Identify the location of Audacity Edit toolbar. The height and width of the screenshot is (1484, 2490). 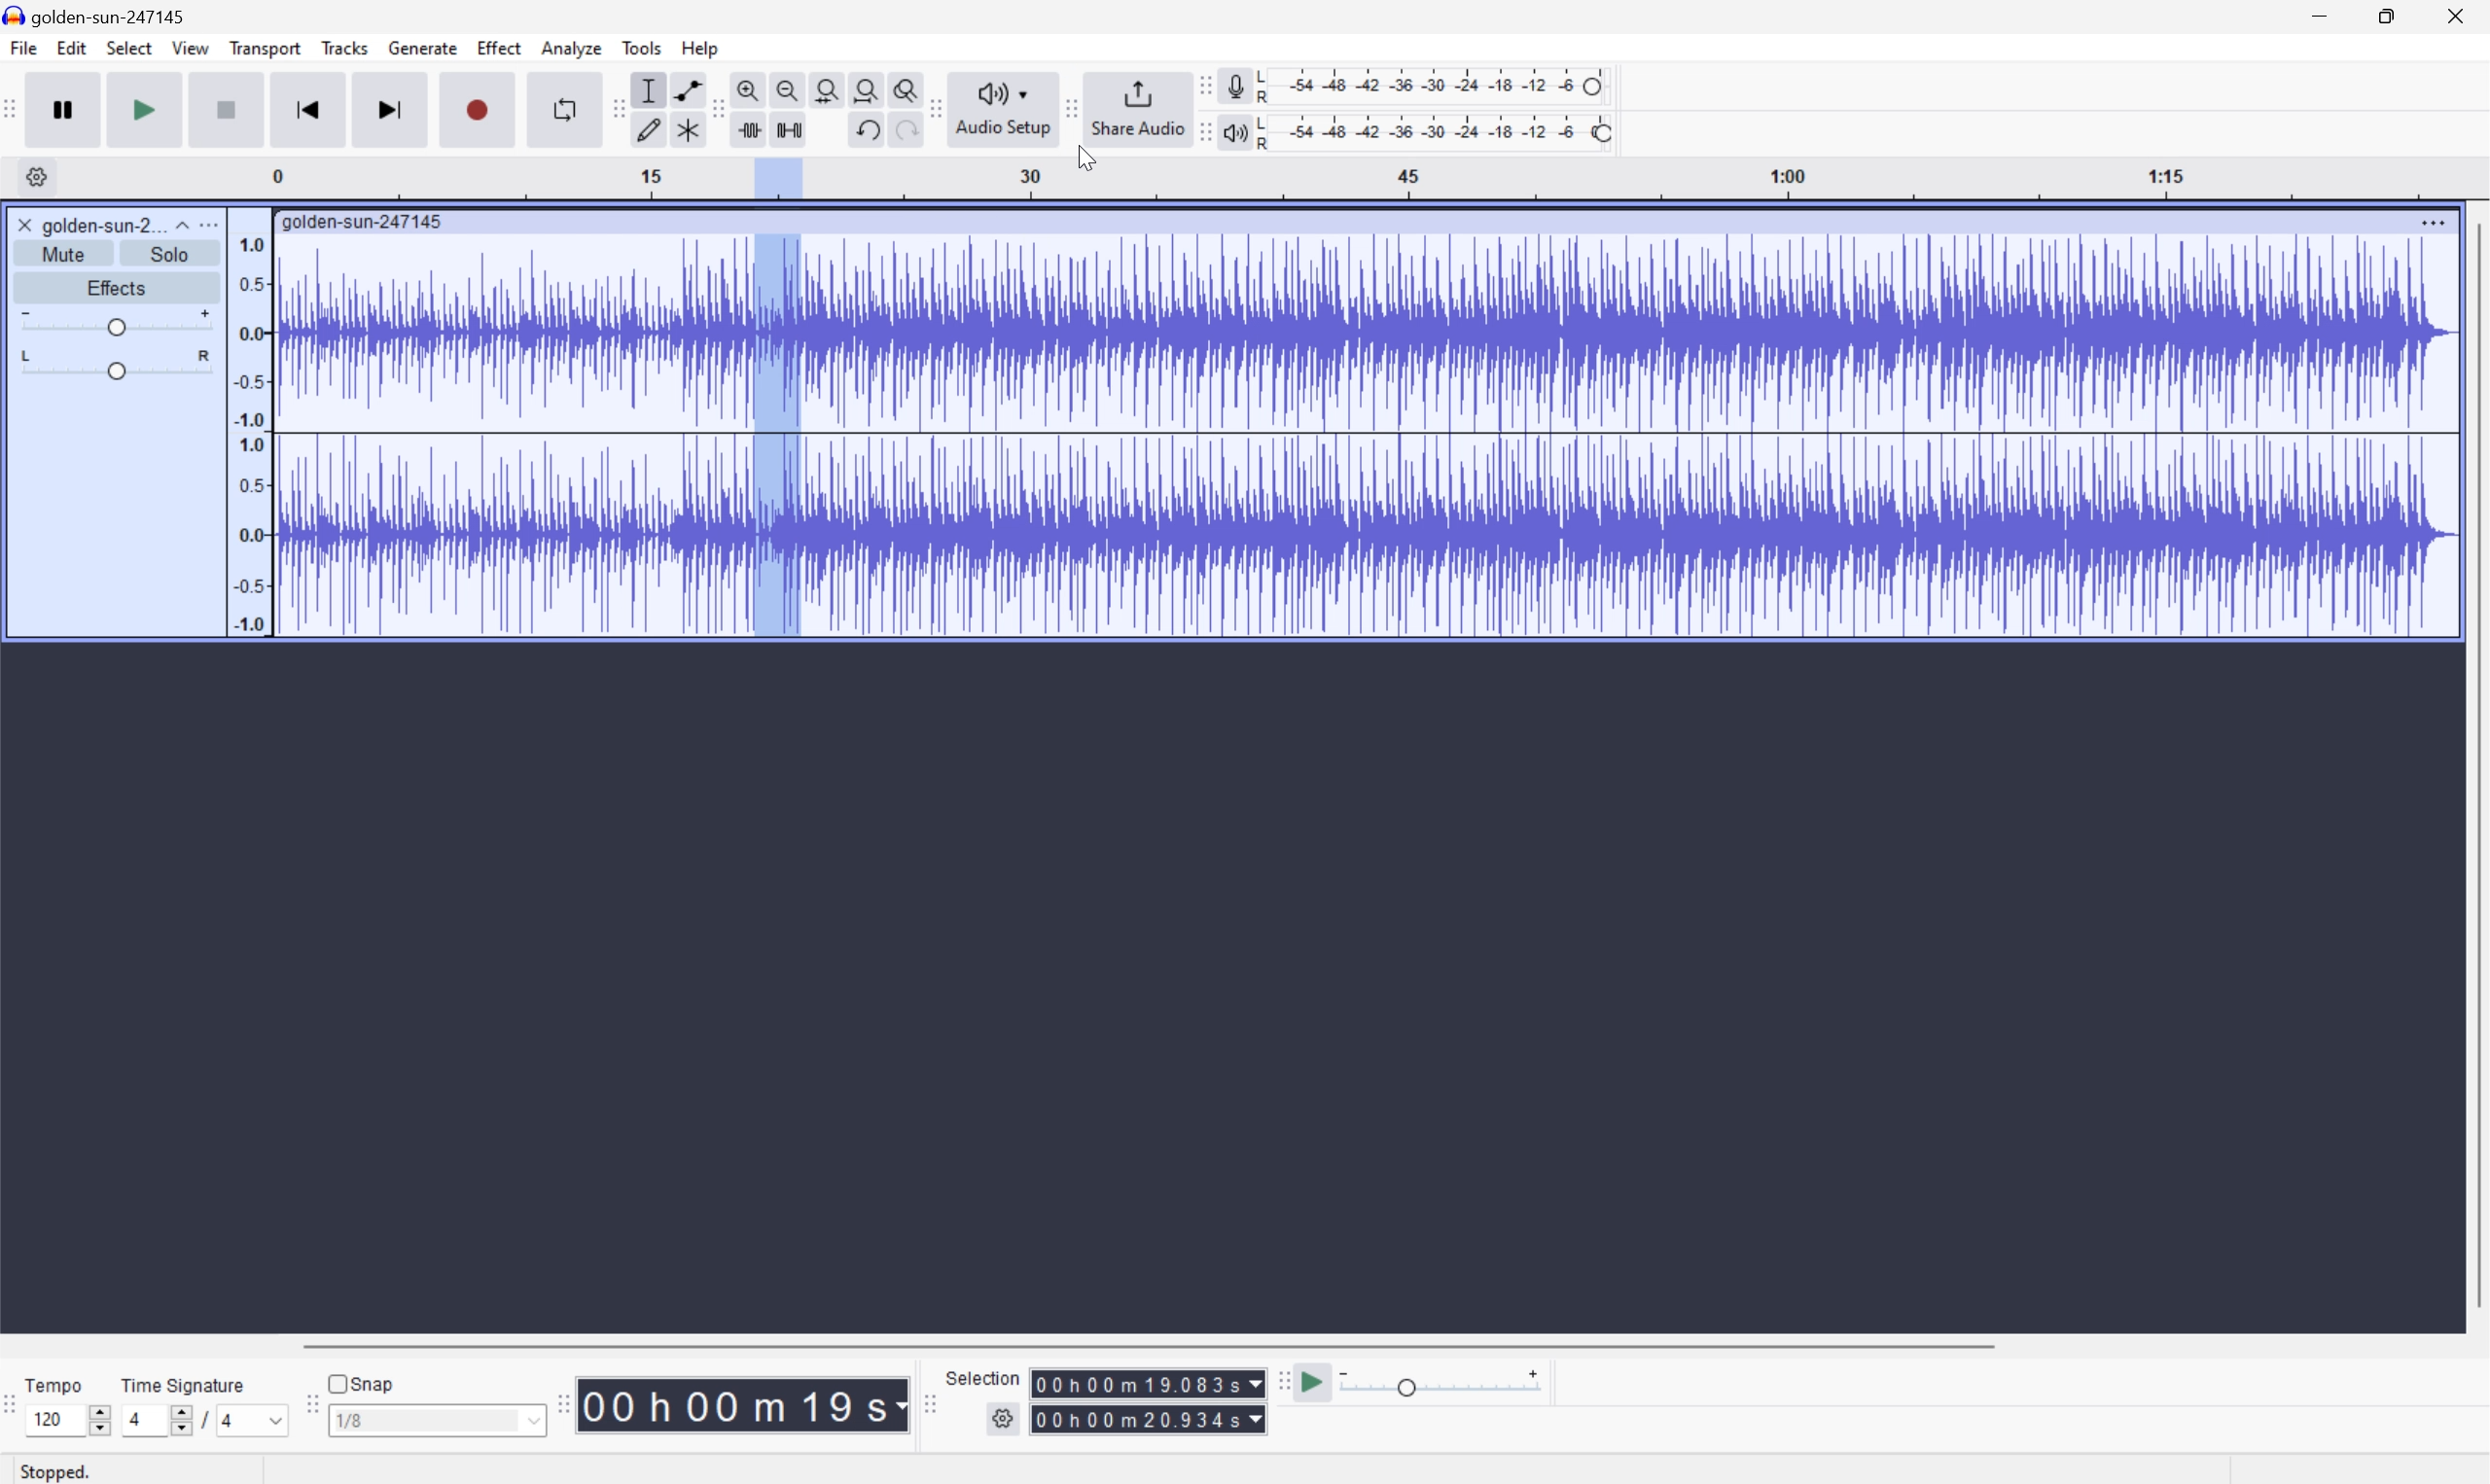
(612, 109).